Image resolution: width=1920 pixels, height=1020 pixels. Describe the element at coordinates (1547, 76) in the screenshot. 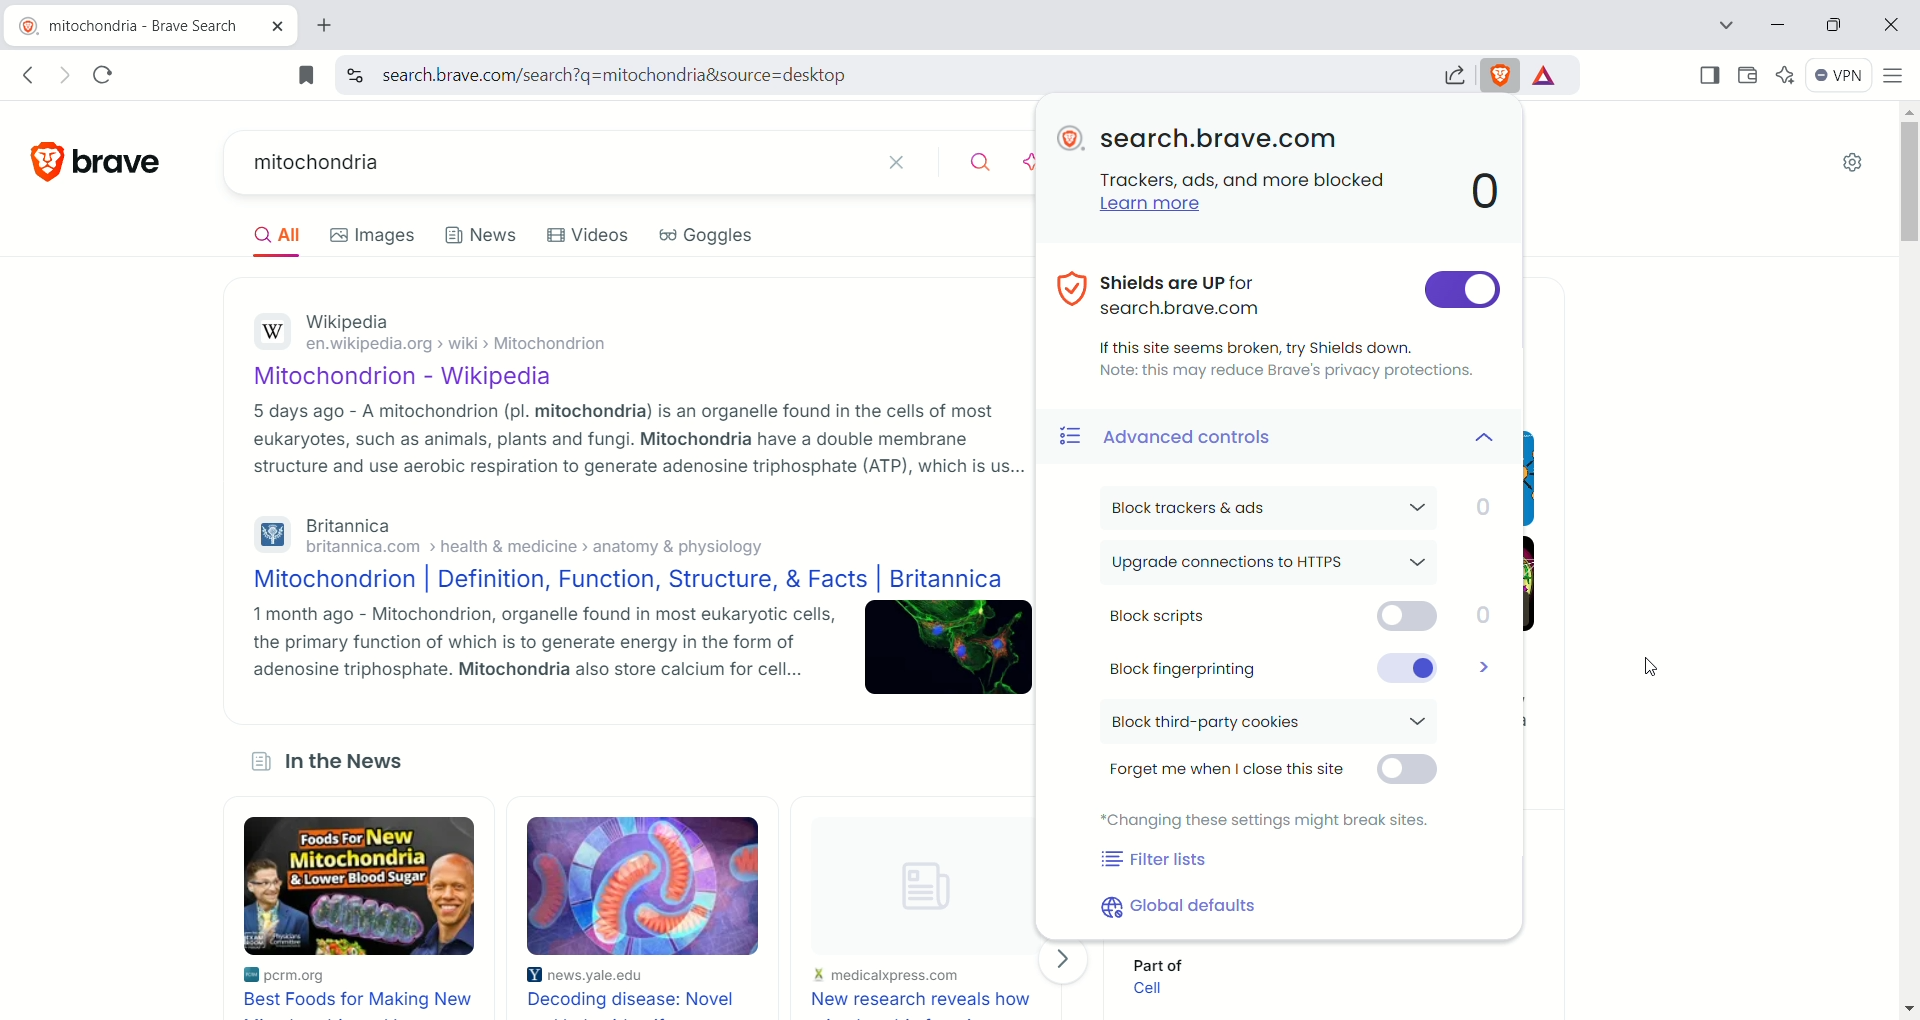

I see `rewards` at that location.